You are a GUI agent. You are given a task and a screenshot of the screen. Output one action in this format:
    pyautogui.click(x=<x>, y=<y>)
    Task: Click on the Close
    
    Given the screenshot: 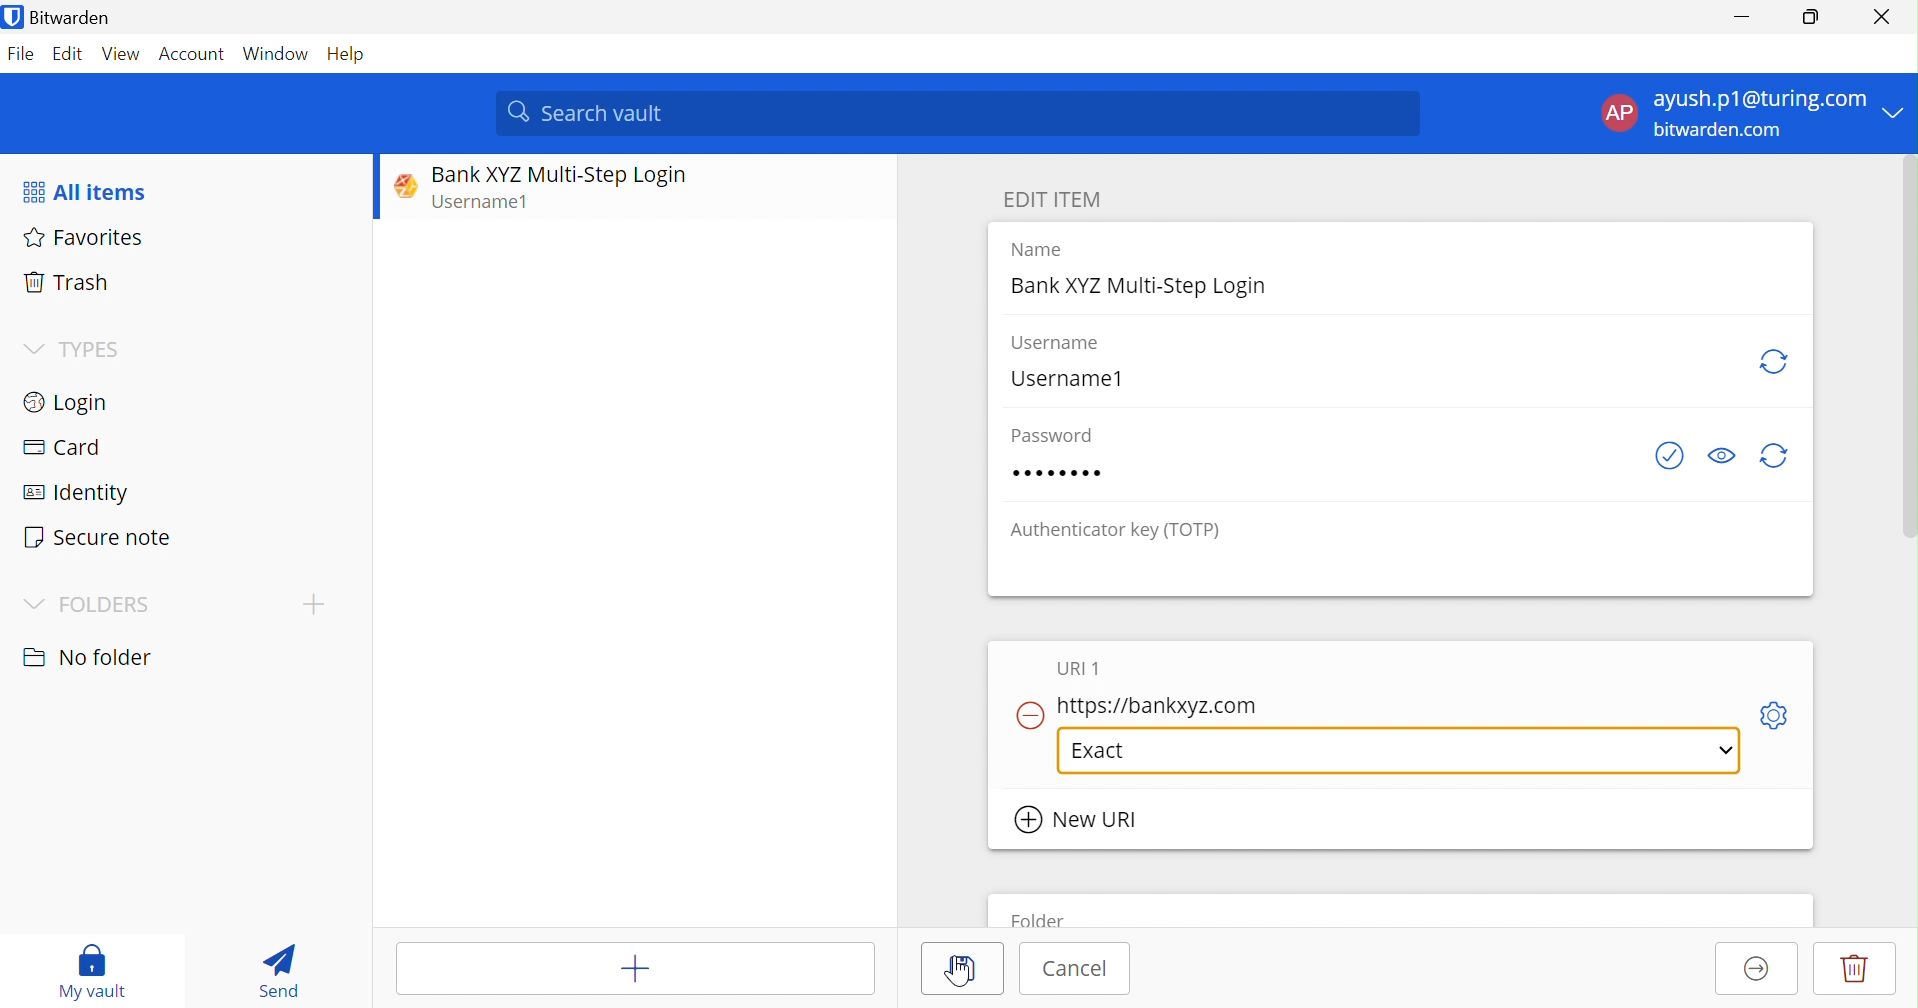 What is the action you would take?
    pyautogui.click(x=1886, y=17)
    